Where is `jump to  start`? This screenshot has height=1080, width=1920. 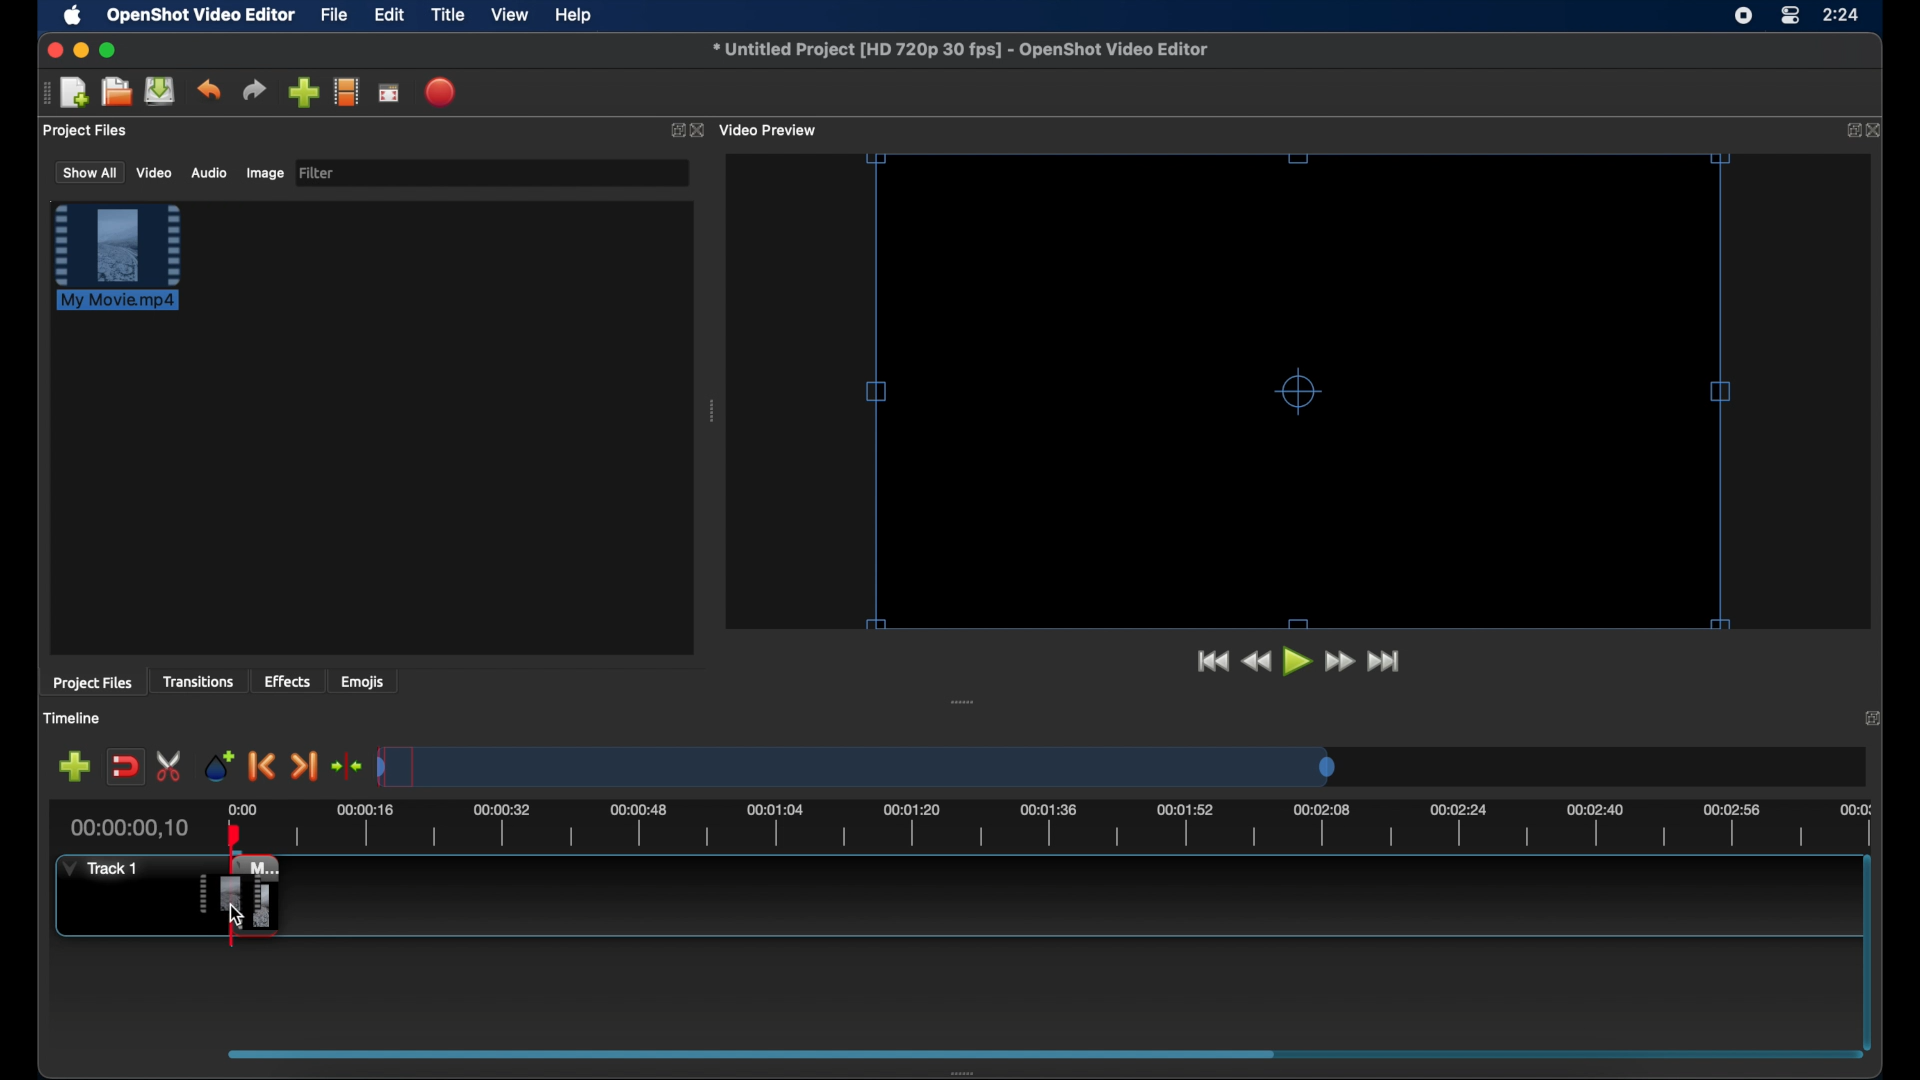
jump to  start is located at coordinates (1210, 659).